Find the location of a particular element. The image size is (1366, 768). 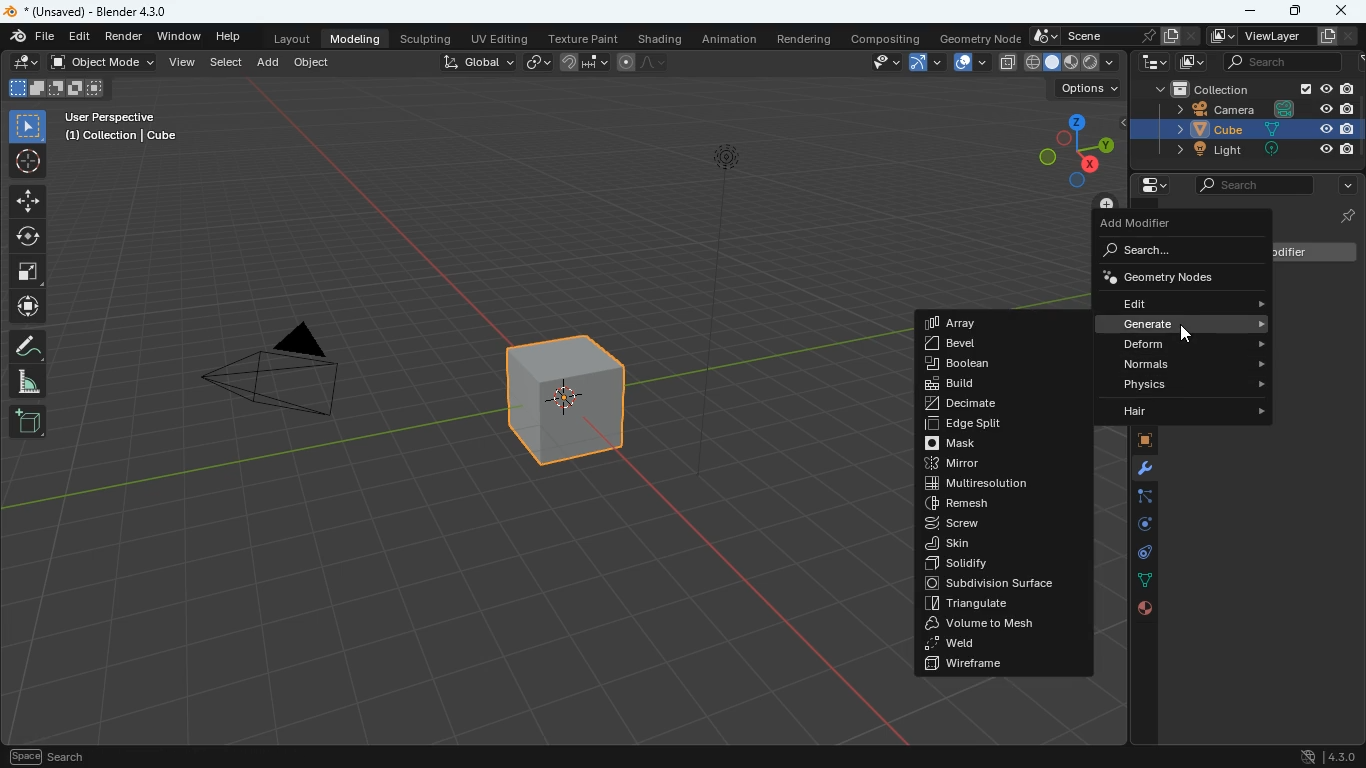

triangulate is located at coordinates (999, 605).